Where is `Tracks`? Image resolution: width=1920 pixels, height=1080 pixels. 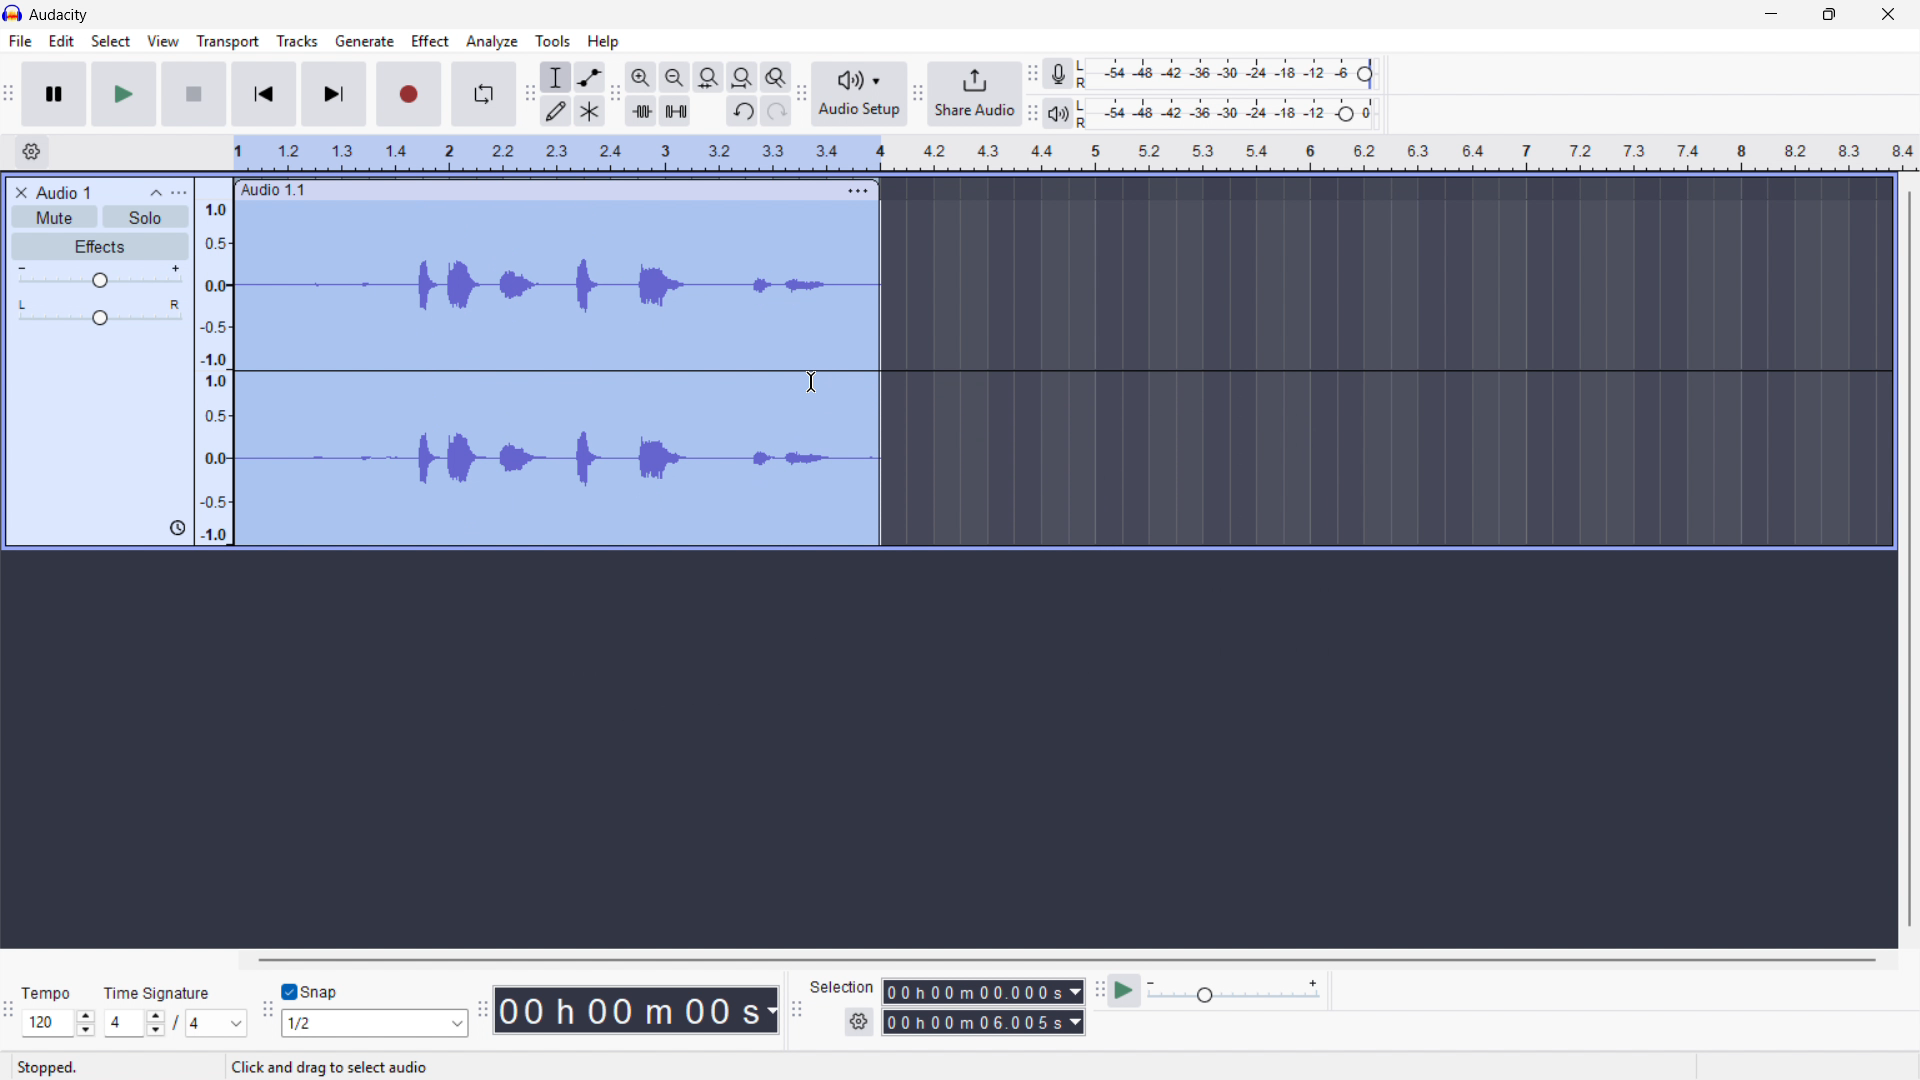 Tracks is located at coordinates (297, 40).